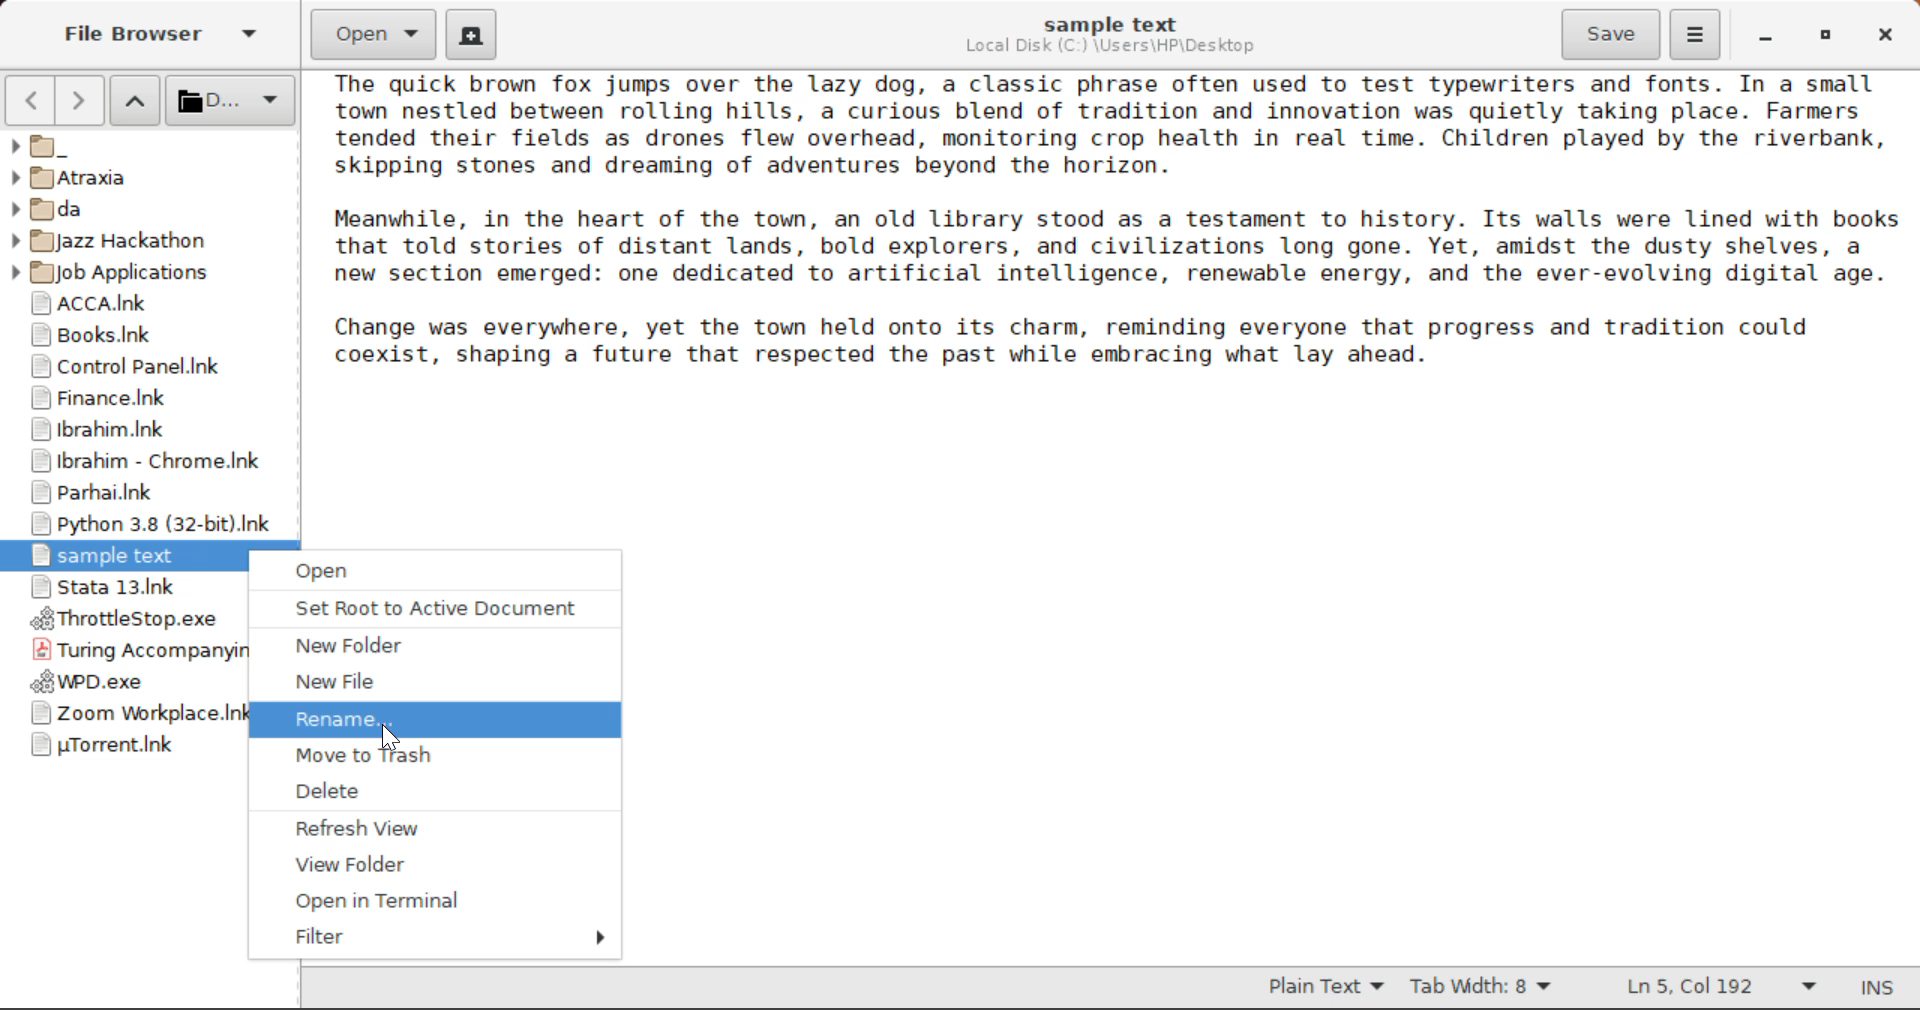  I want to click on Jazz Hackathon Folder, so click(133, 242).